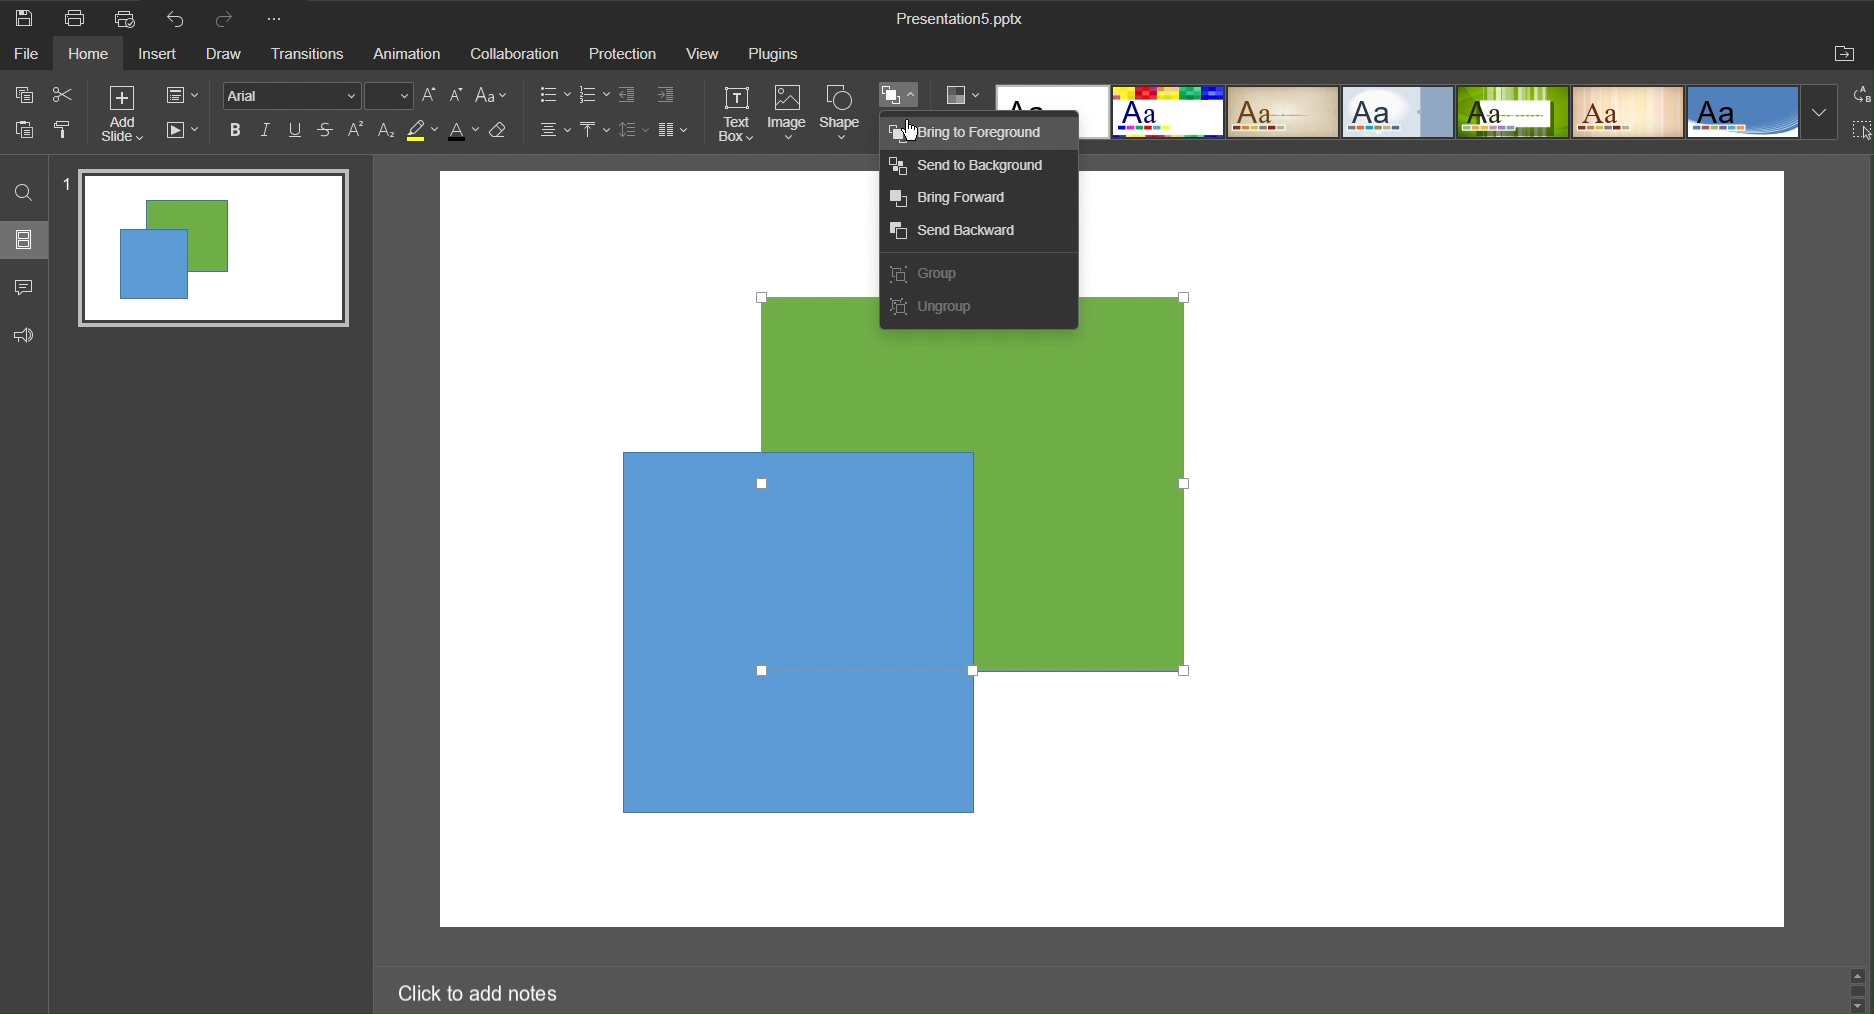 The height and width of the screenshot is (1014, 1874). Describe the element at coordinates (981, 97) in the screenshot. I see `Color` at that location.